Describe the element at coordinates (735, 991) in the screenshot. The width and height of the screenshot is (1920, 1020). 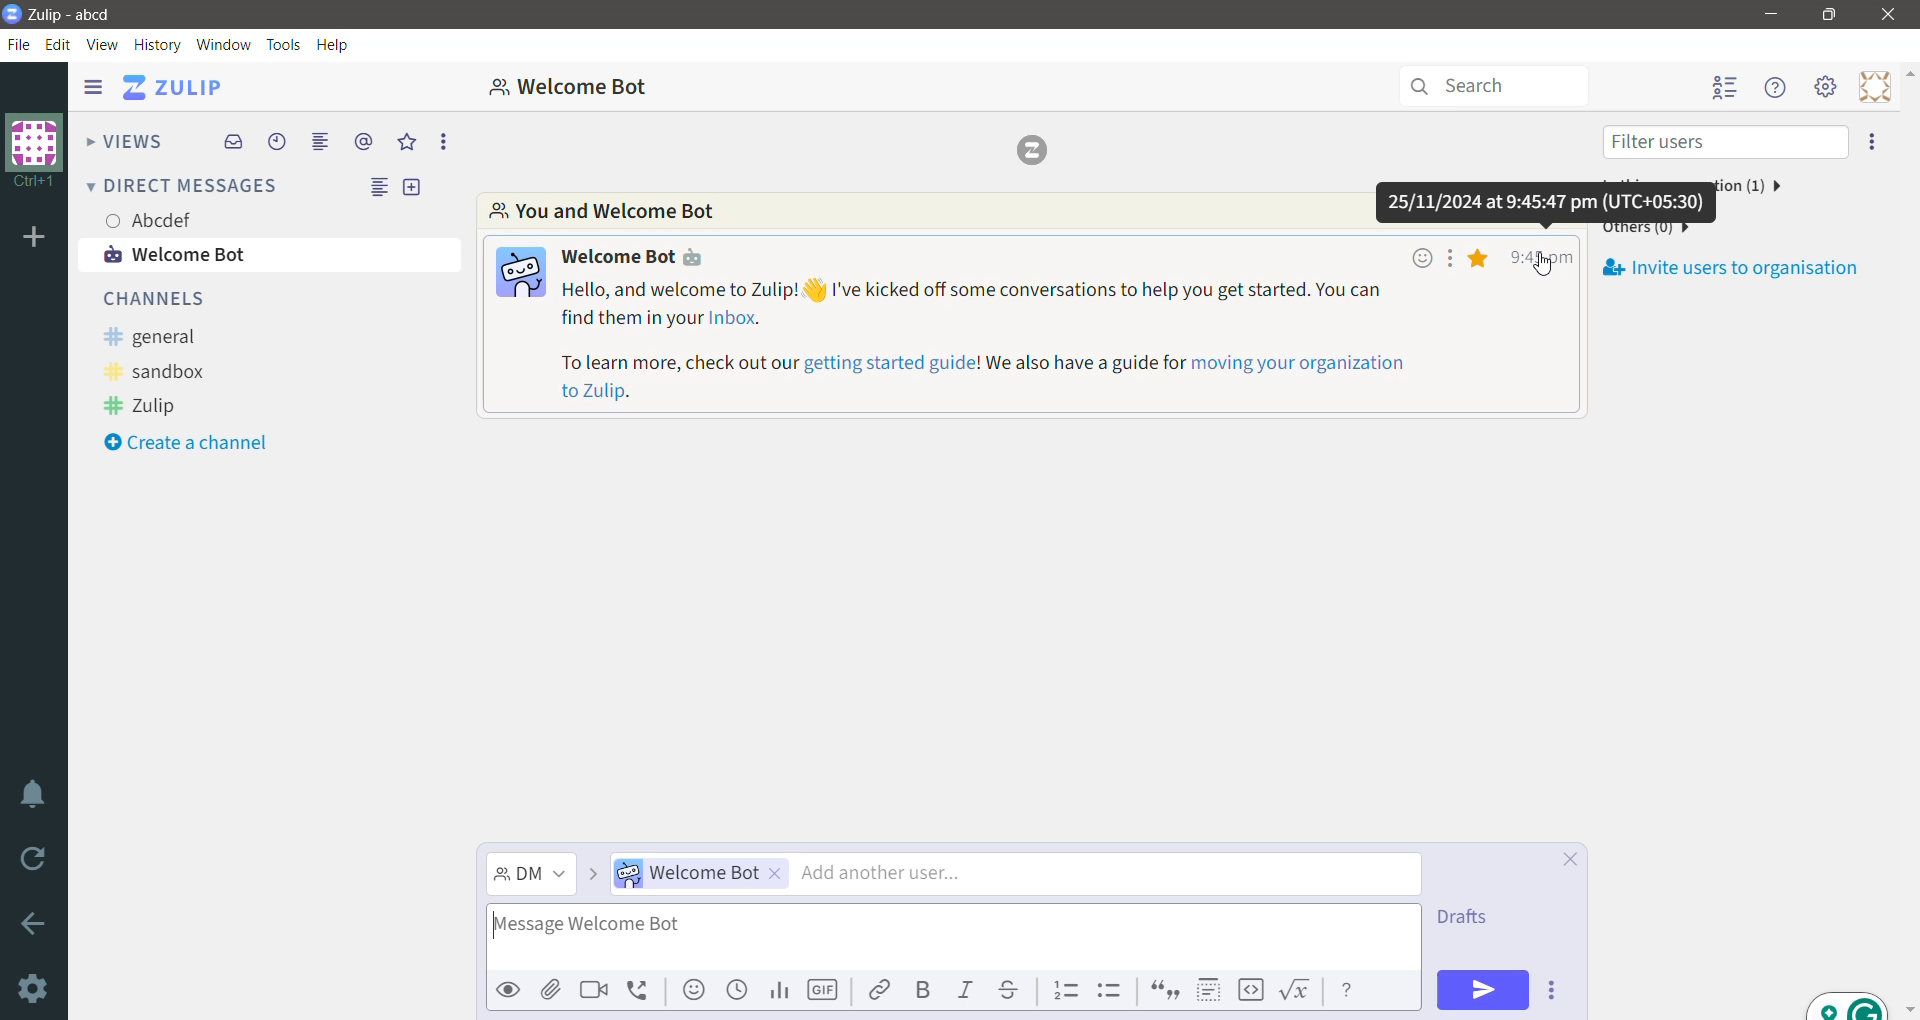
I see `Add Global Time` at that location.